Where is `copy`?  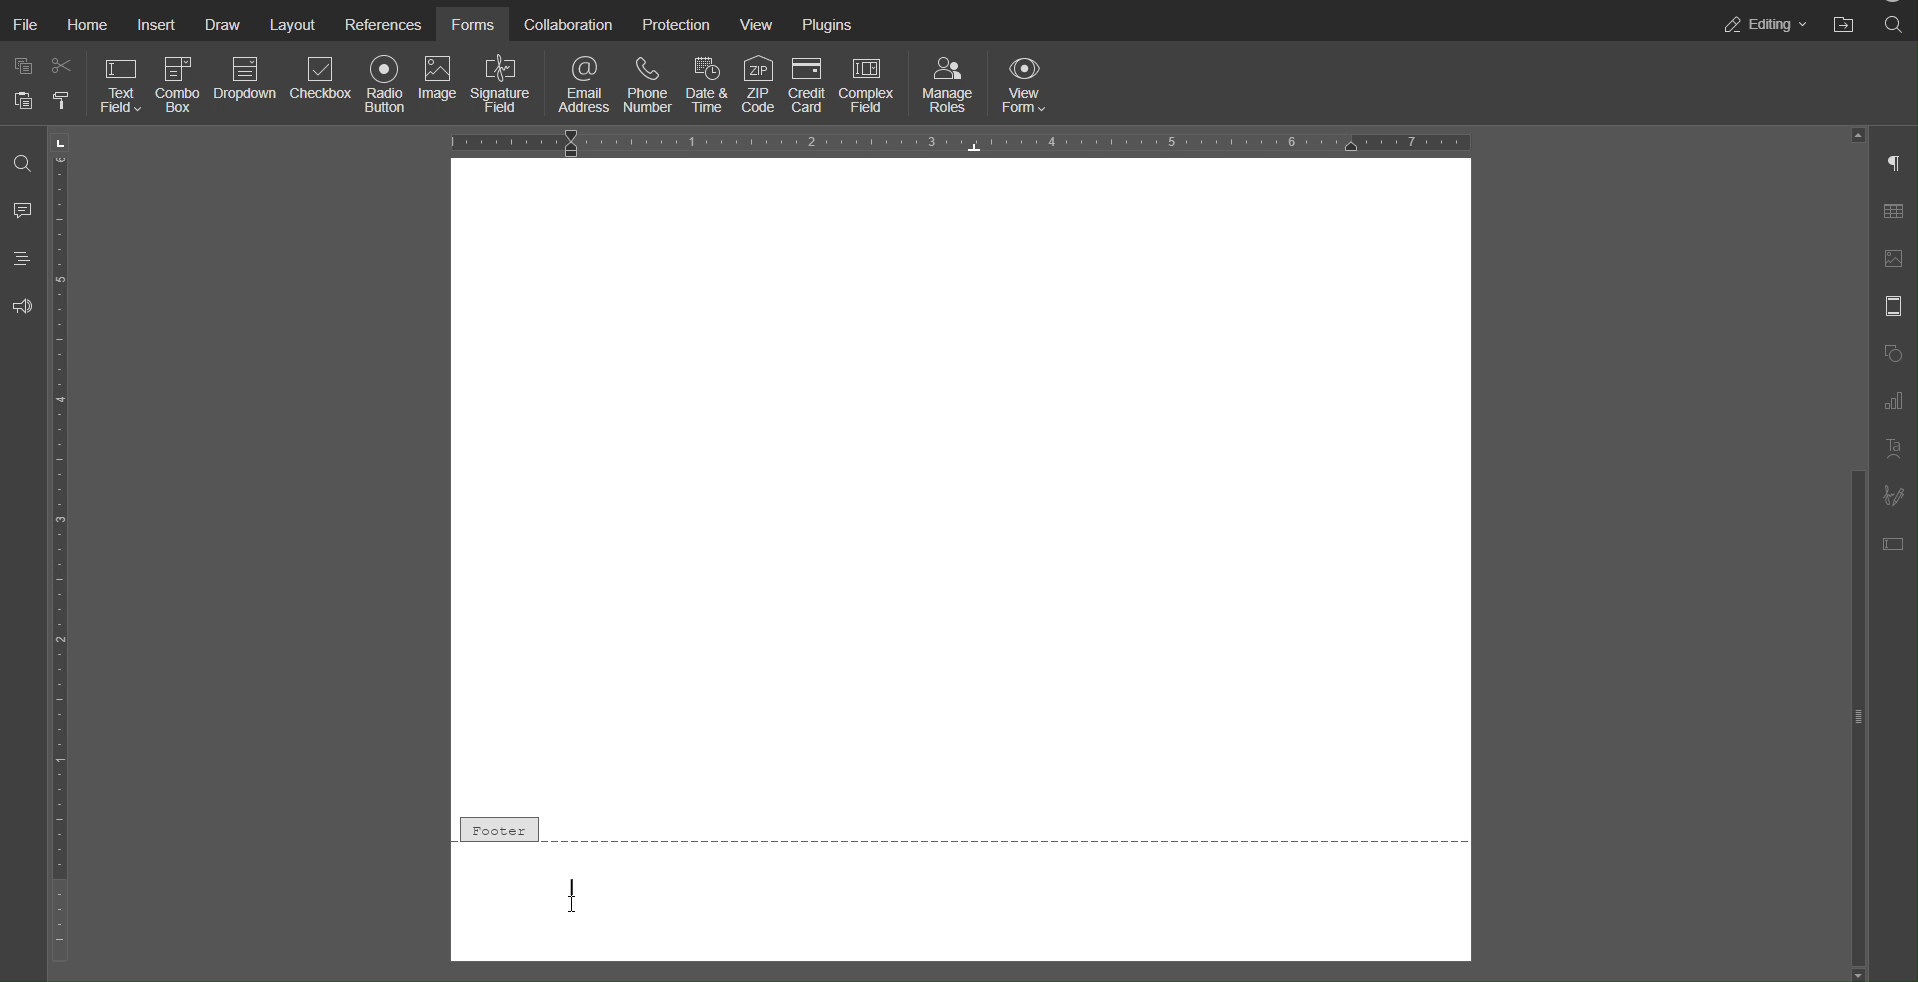
copy is located at coordinates (22, 65).